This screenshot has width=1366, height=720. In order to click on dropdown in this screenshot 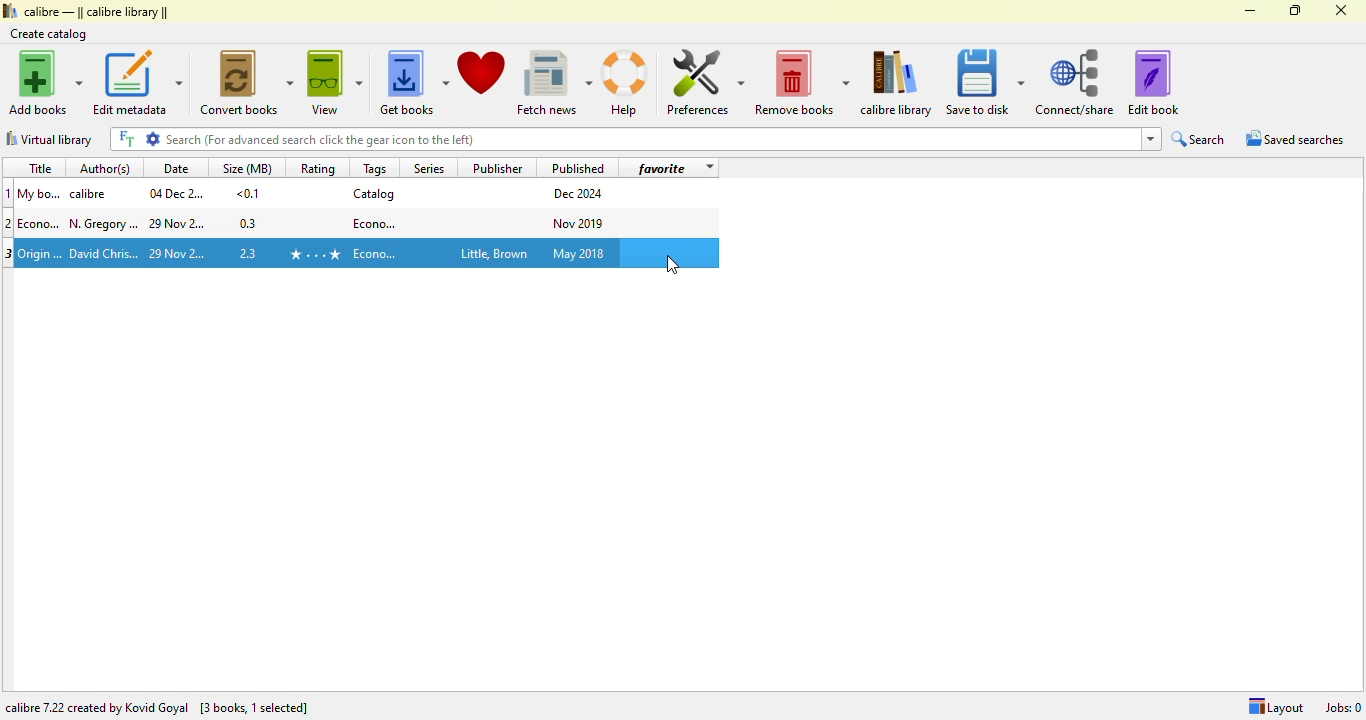, I will do `click(1150, 139)`.